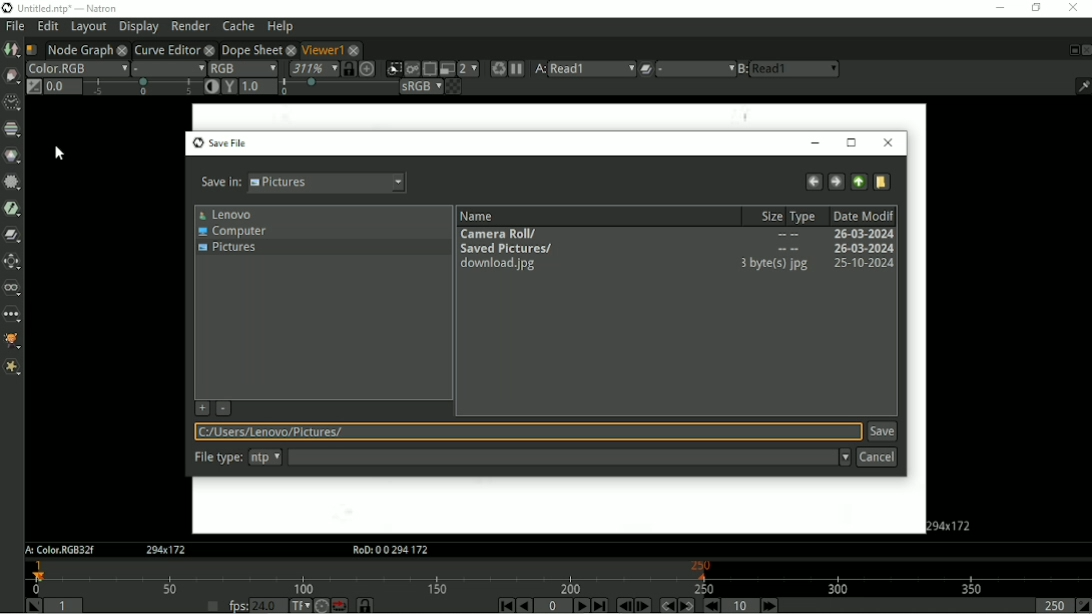 This screenshot has height=614, width=1092. I want to click on Checkerboard, so click(454, 88).